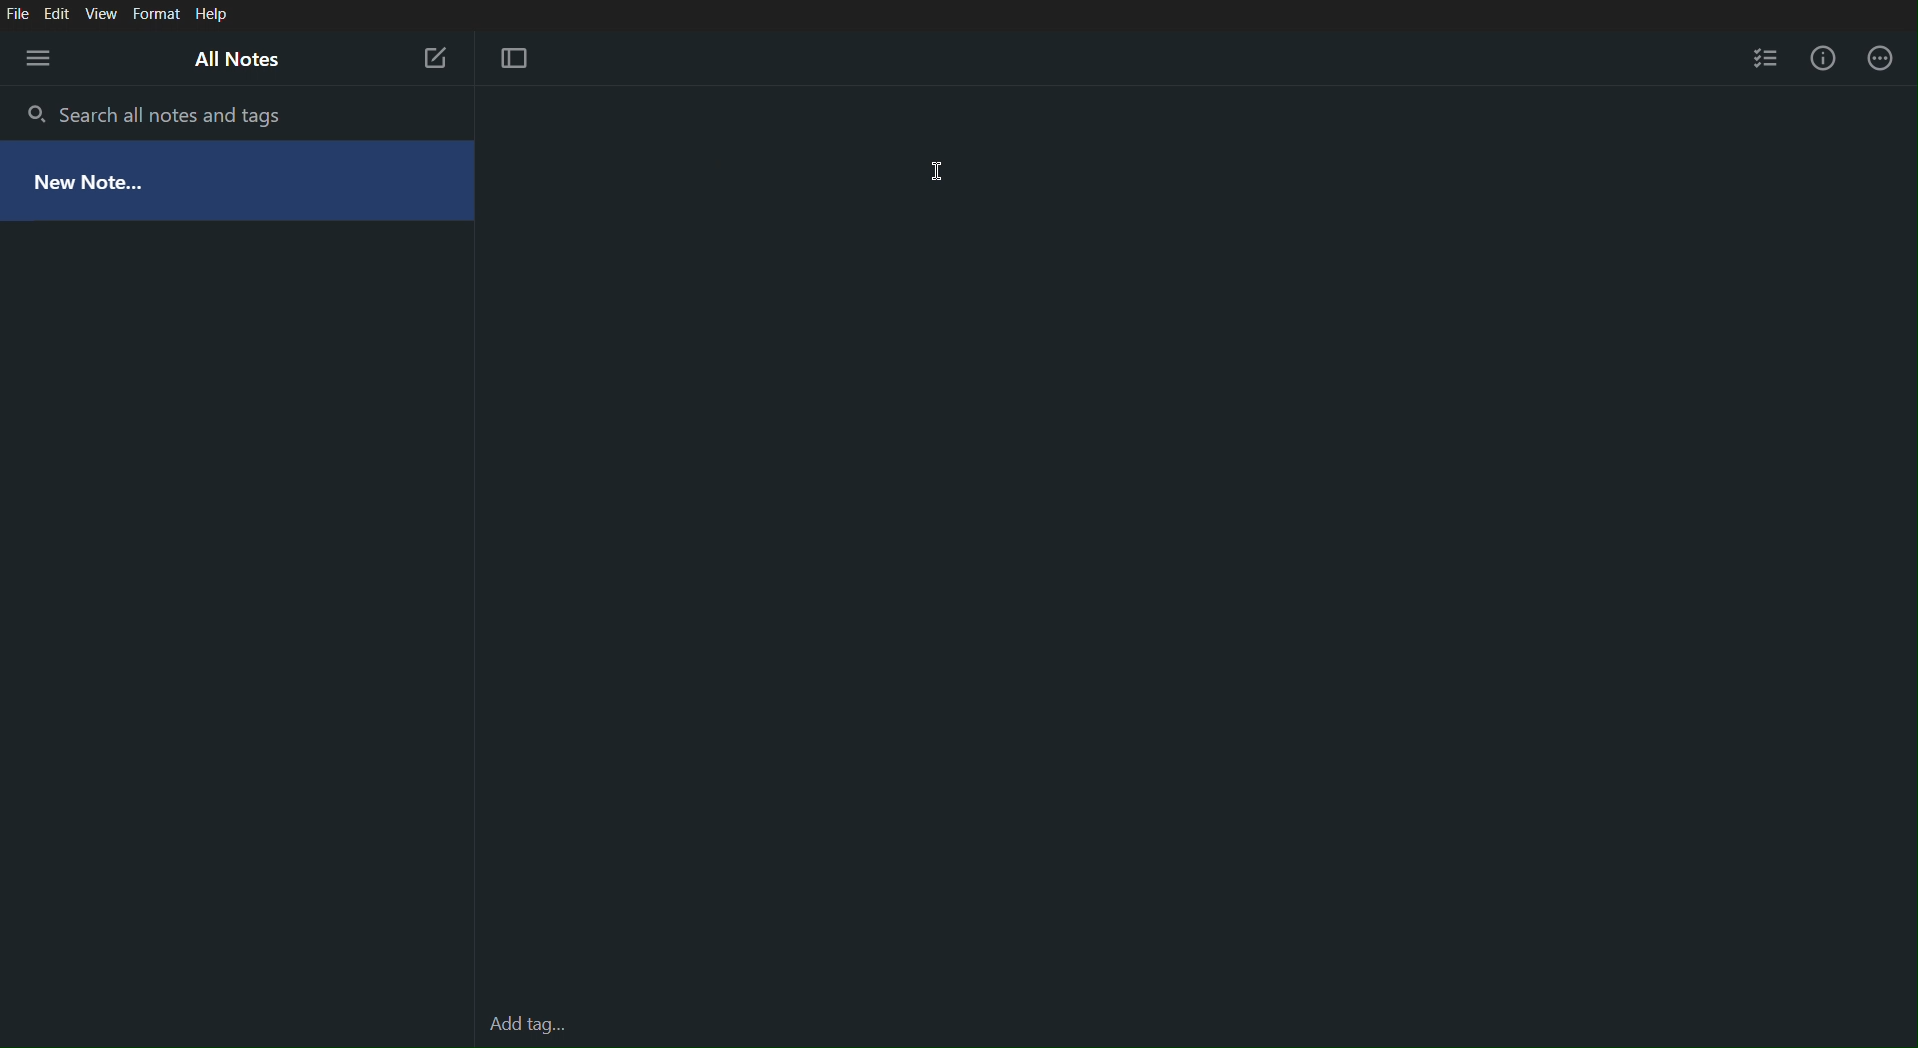 This screenshot has height=1048, width=1918. What do you see at coordinates (155, 15) in the screenshot?
I see `Format` at bounding box center [155, 15].